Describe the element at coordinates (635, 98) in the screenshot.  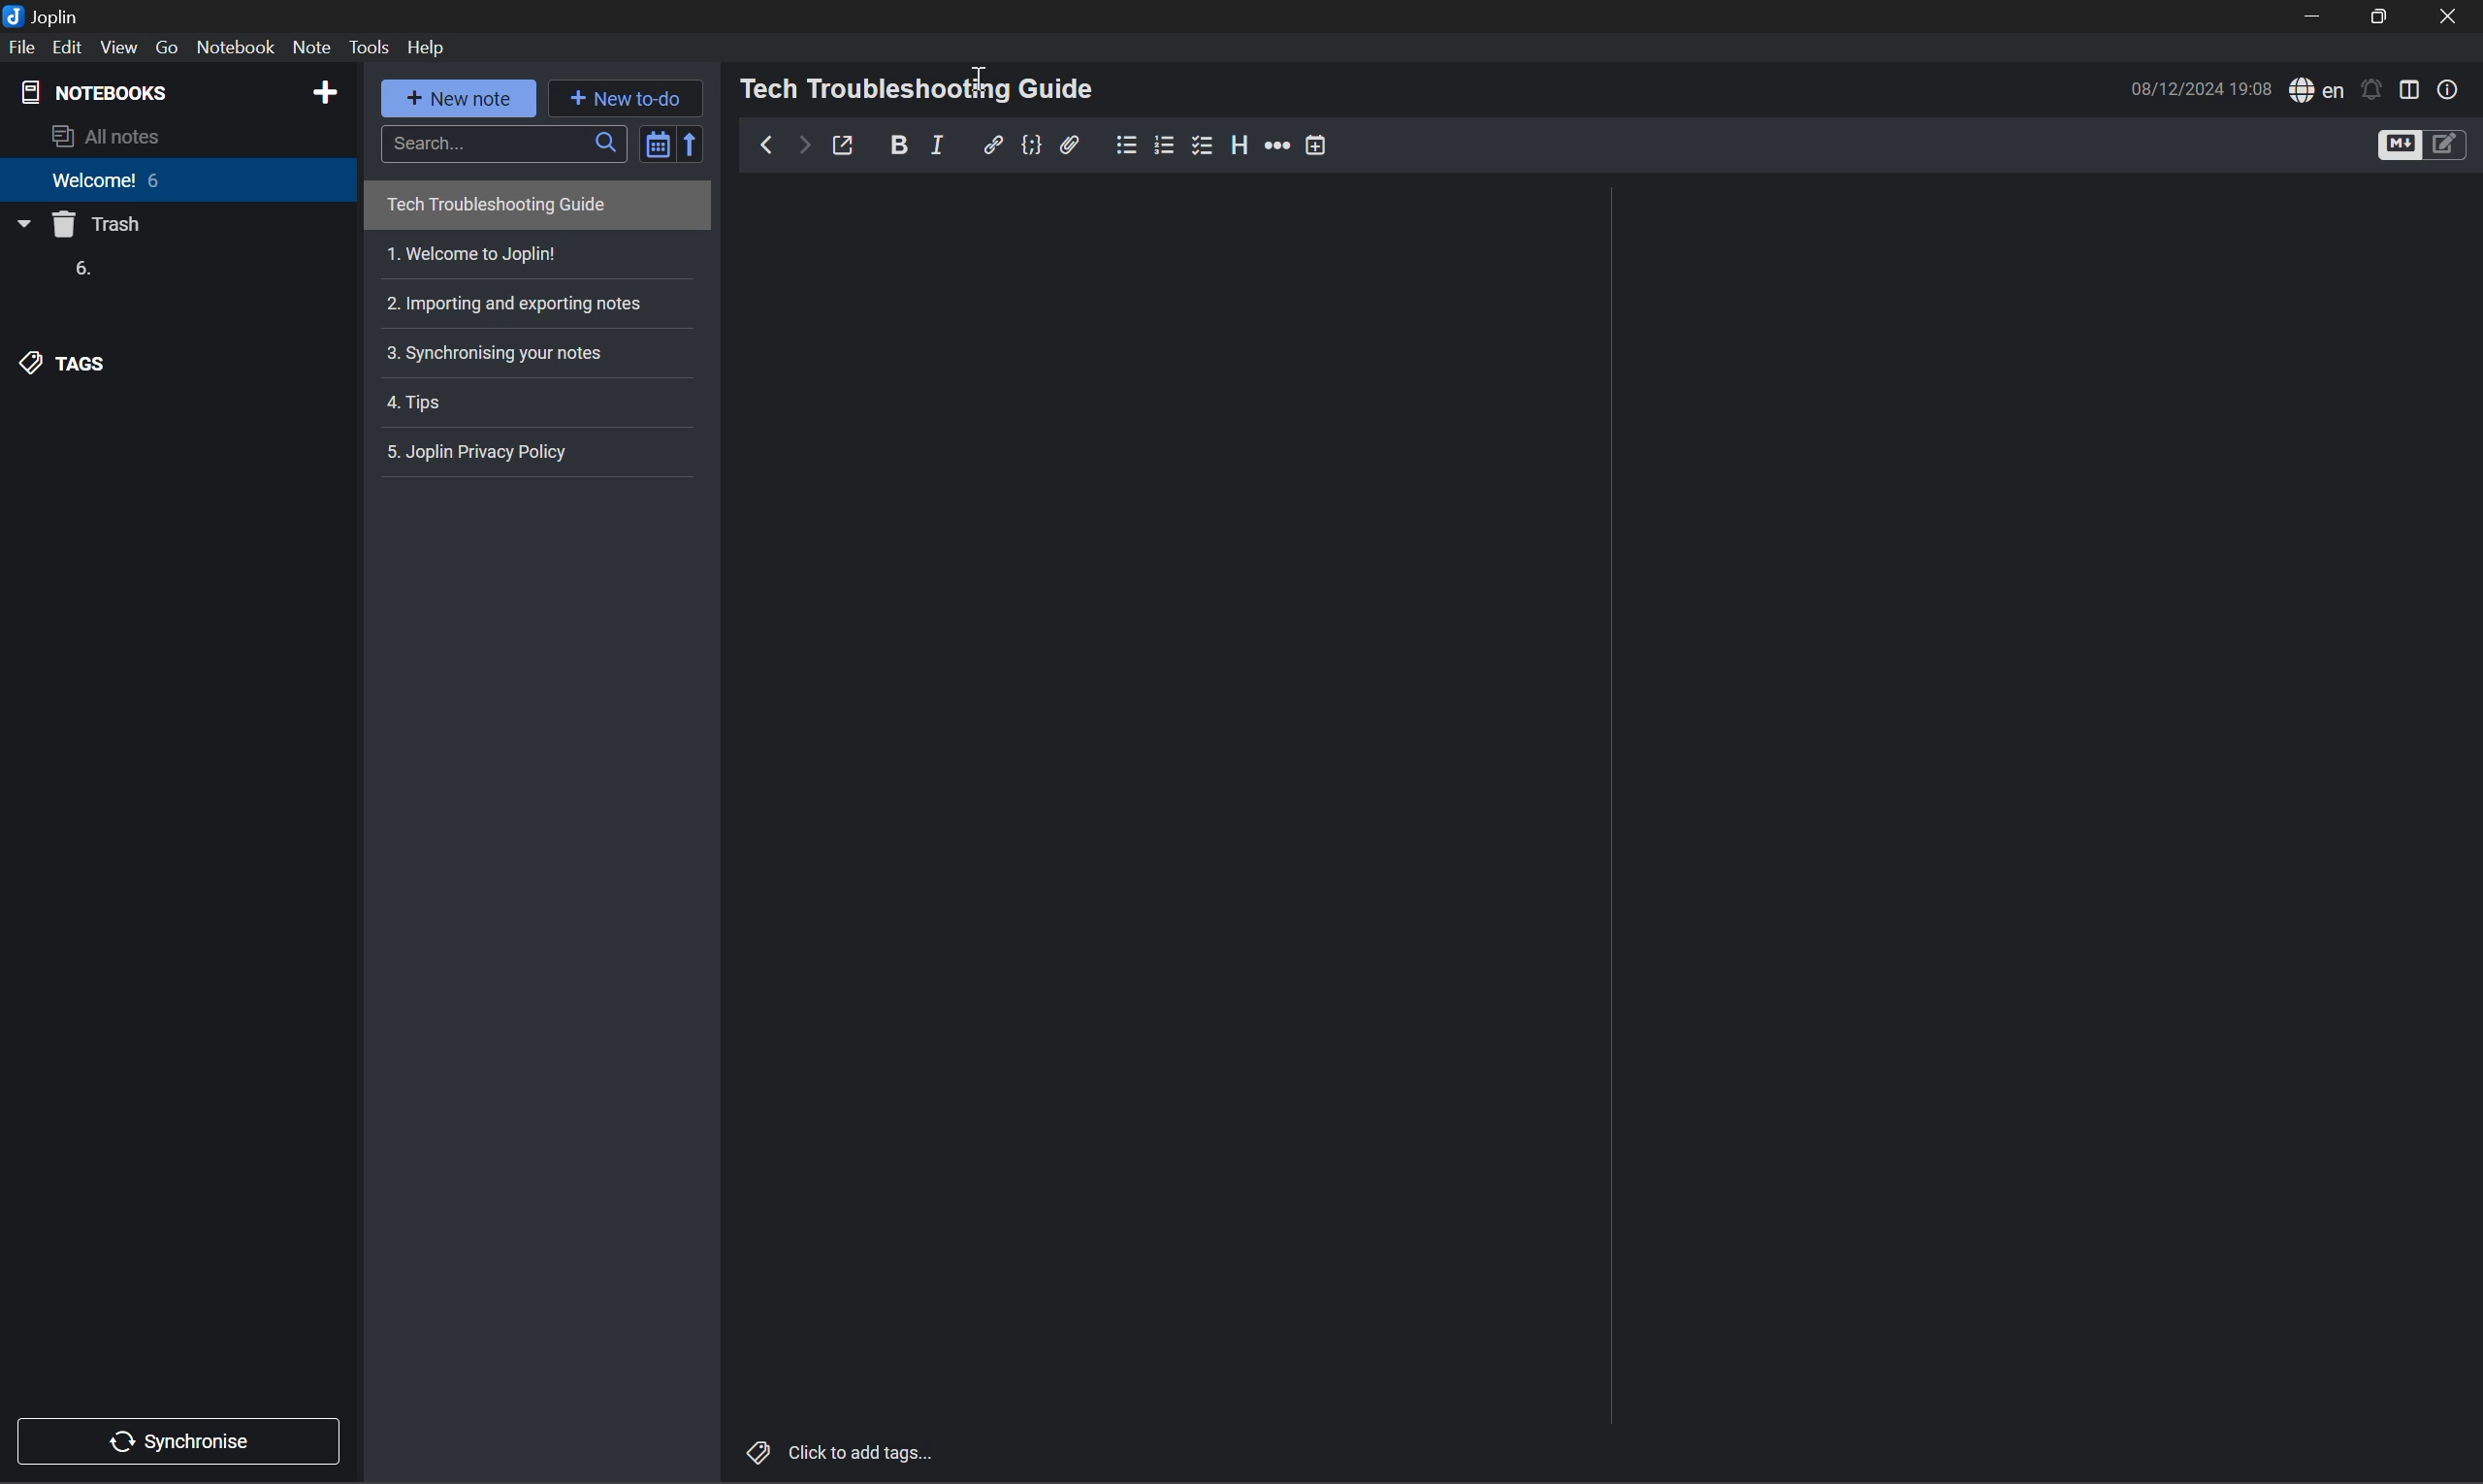
I see `New to-do` at that location.